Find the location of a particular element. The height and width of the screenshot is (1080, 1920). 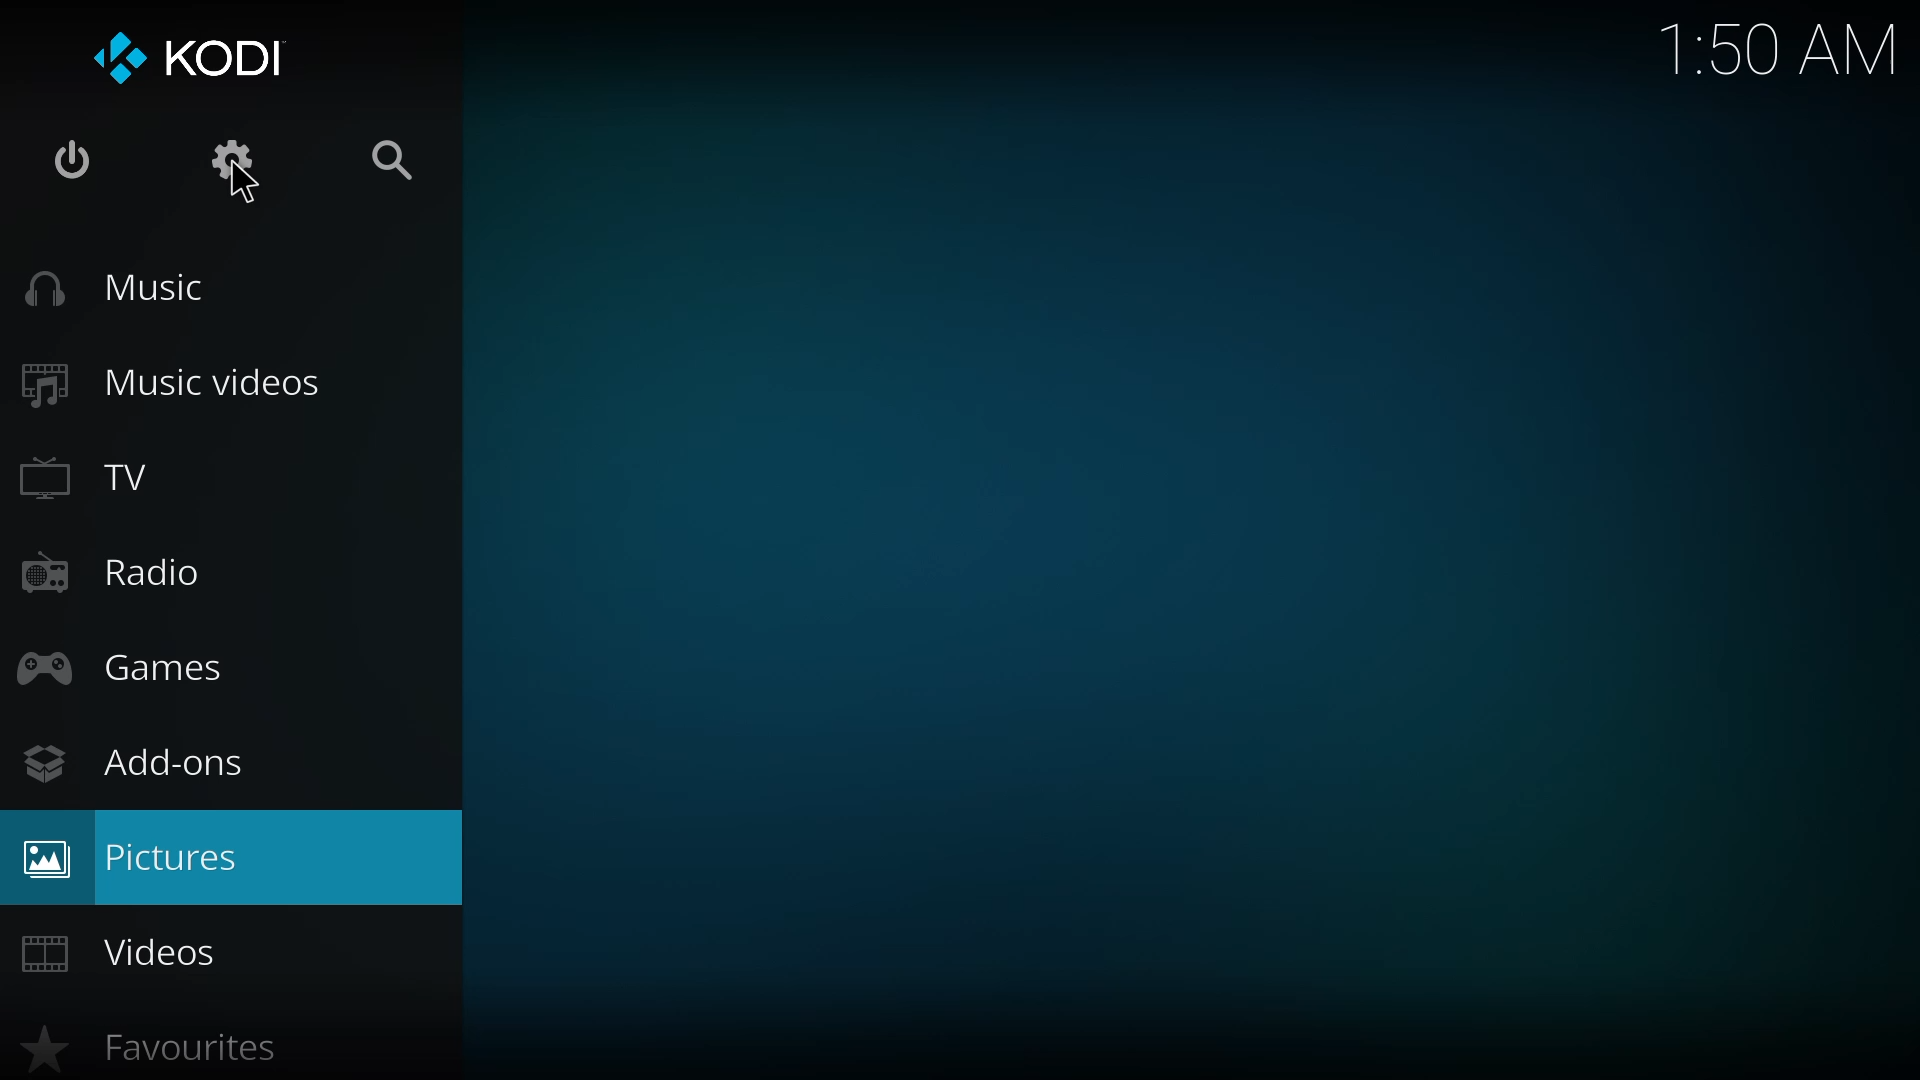

settings is located at coordinates (232, 162).